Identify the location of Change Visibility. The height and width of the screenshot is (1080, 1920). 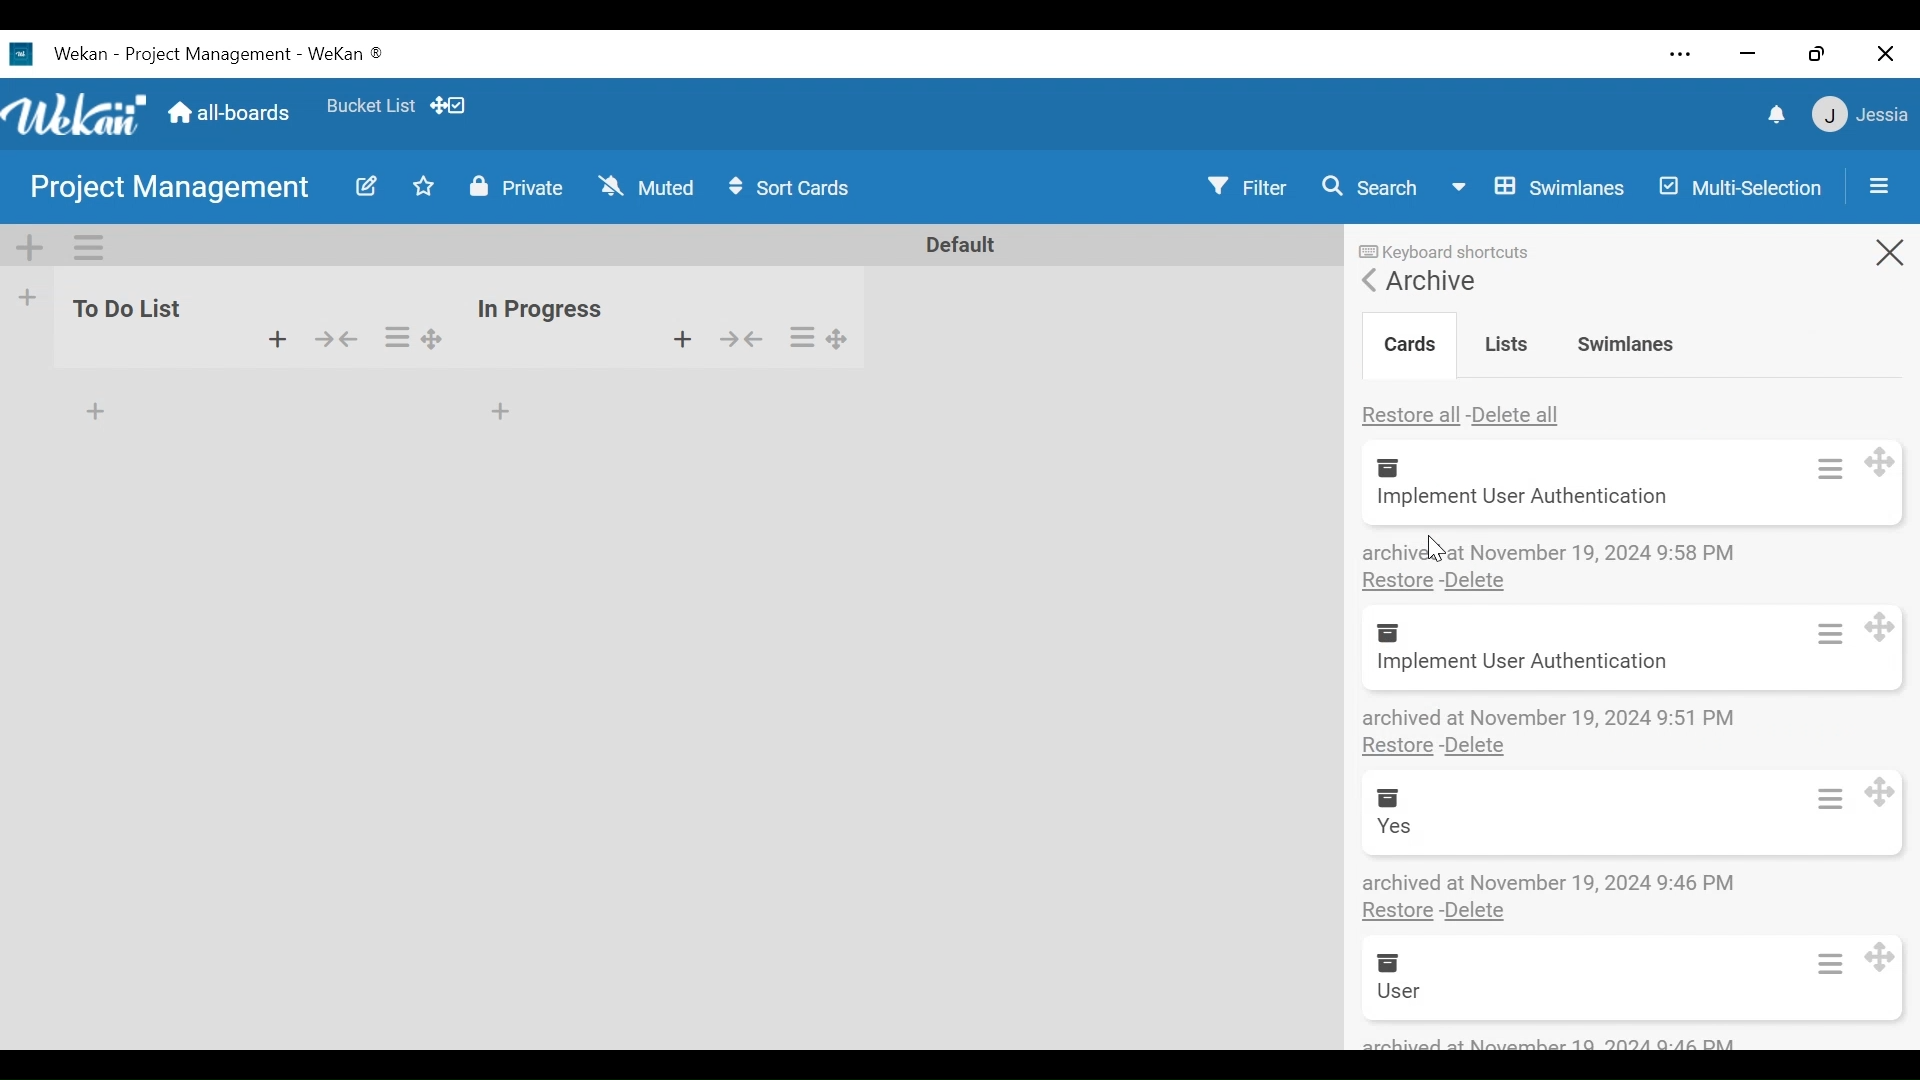
(515, 187).